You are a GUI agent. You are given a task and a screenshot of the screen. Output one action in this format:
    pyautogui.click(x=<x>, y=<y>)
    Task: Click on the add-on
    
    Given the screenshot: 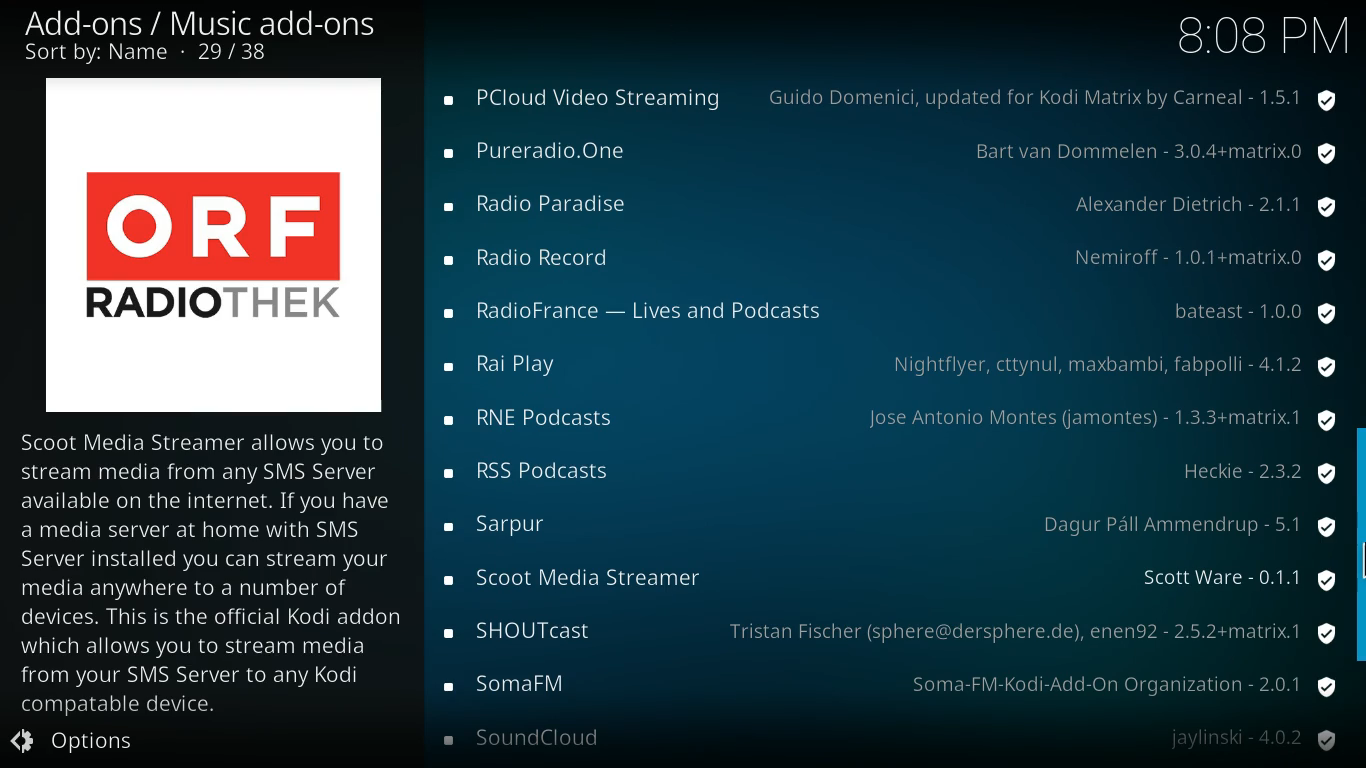 What is the action you would take?
    pyautogui.click(x=576, y=101)
    